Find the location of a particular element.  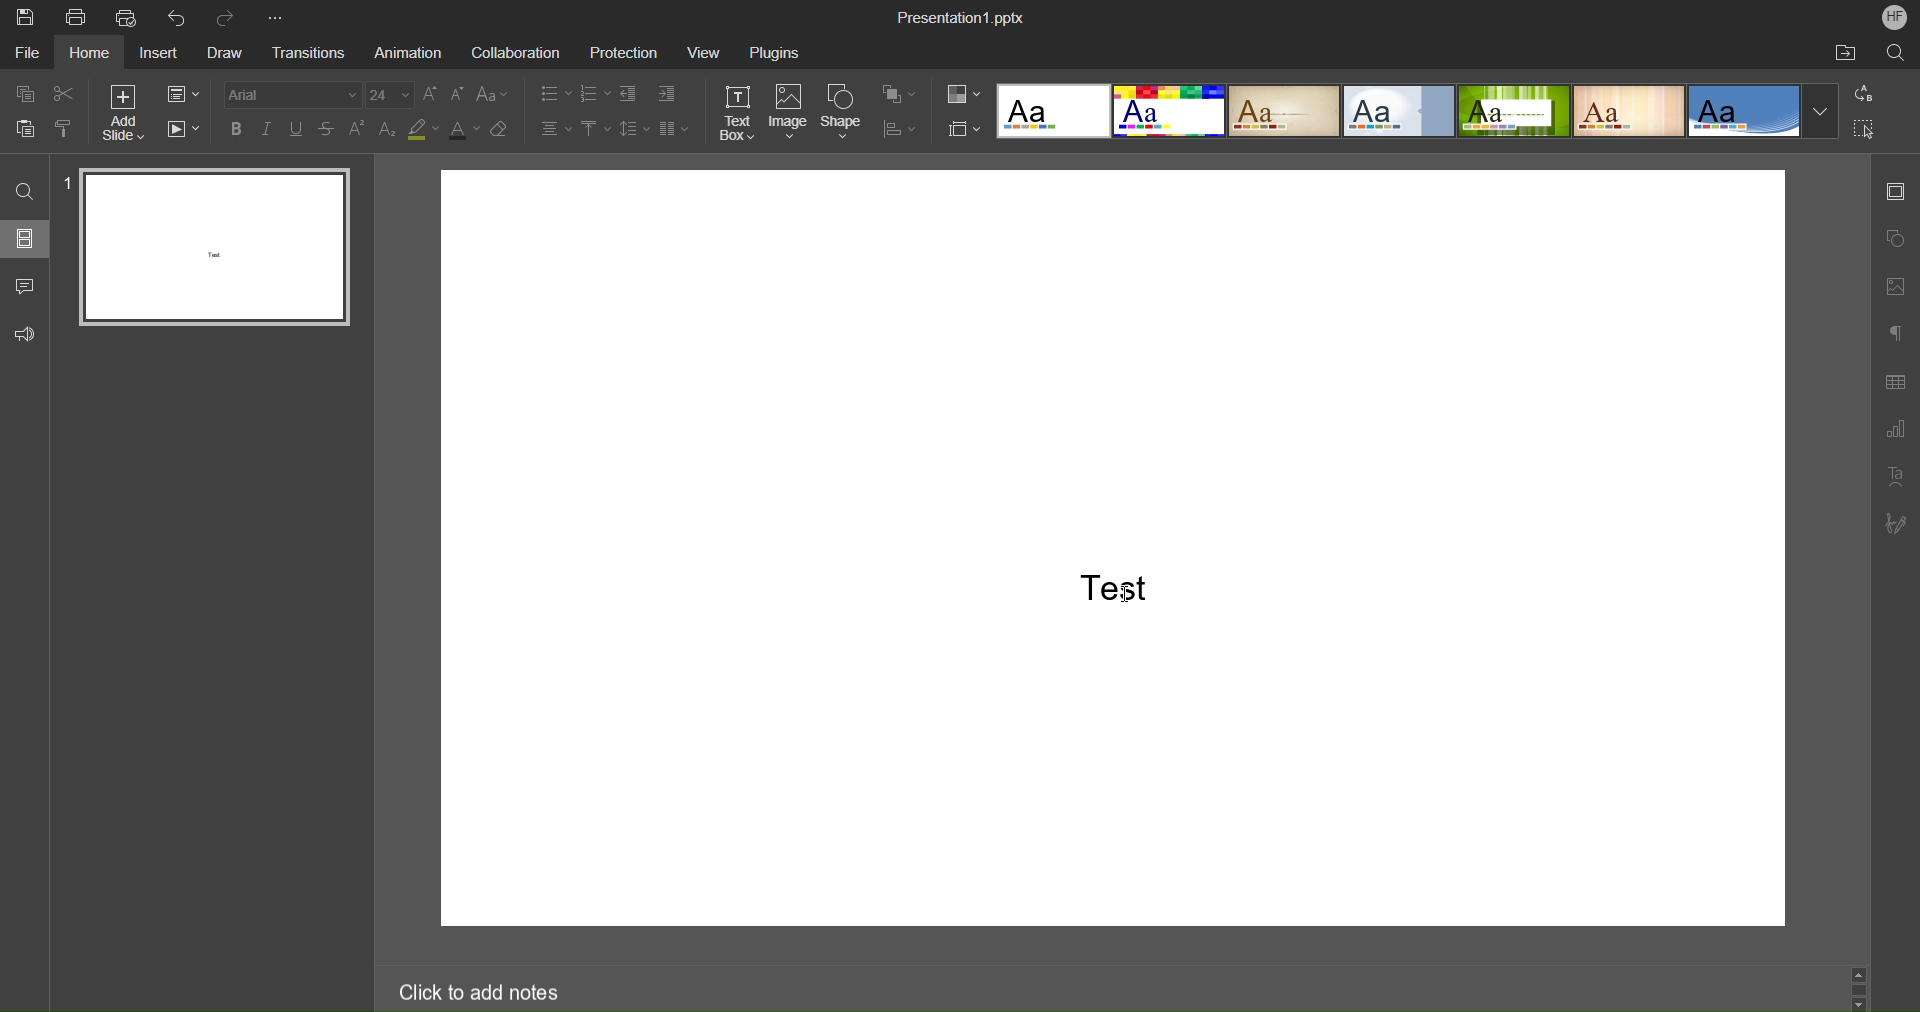

Signature is located at coordinates (1896, 524).